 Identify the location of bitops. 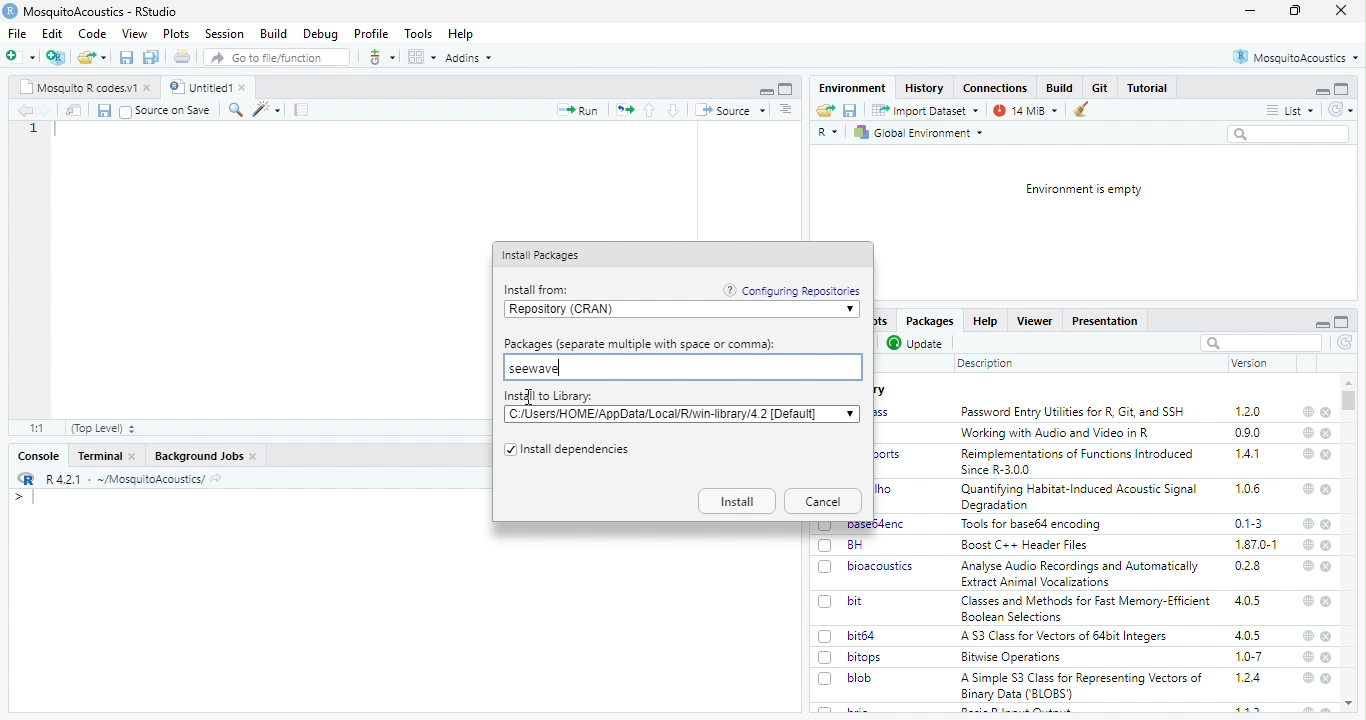
(866, 657).